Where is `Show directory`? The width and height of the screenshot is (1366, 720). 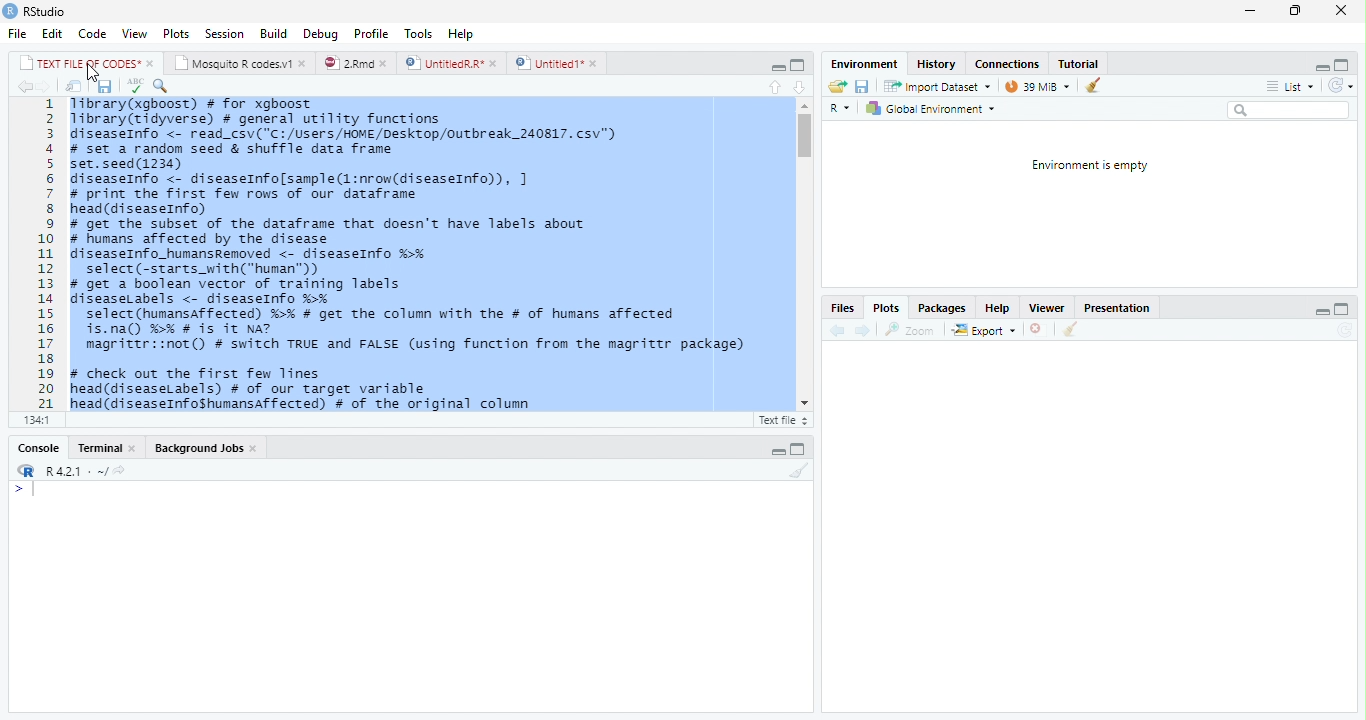
Show directory is located at coordinates (119, 469).